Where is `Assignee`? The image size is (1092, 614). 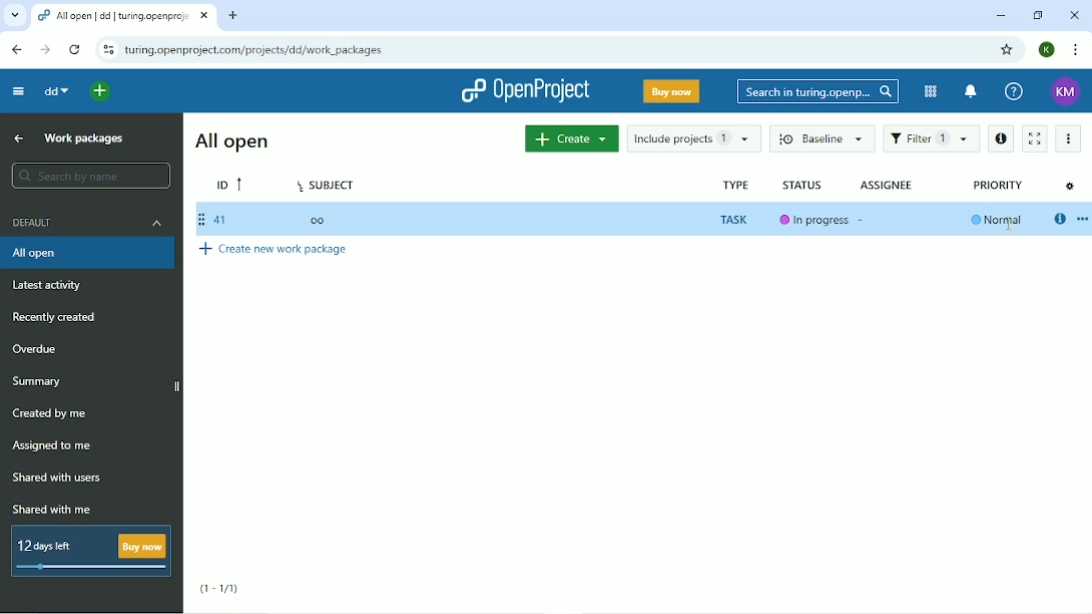
Assignee is located at coordinates (894, 187).